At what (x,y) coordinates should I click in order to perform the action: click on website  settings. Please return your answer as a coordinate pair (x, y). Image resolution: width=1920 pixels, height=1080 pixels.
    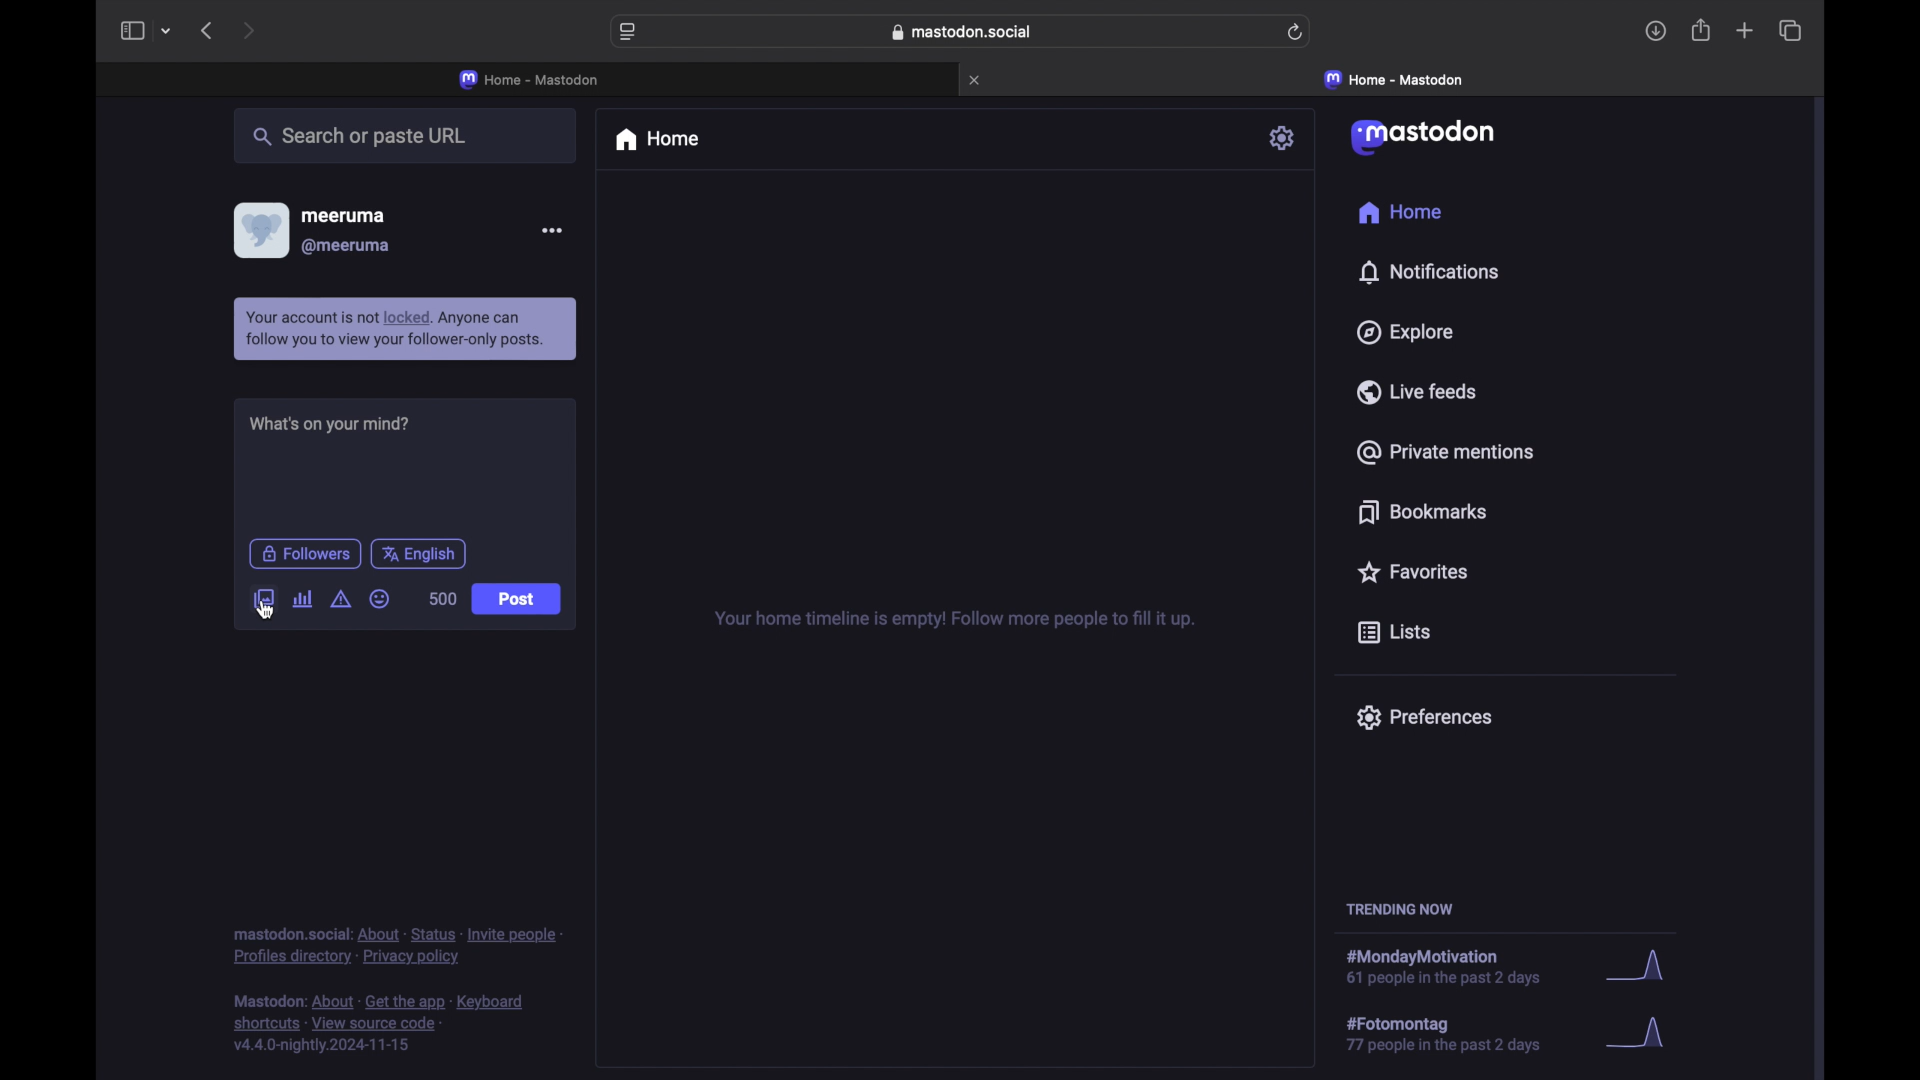
    Looking at the image, I should click on (629, 33).